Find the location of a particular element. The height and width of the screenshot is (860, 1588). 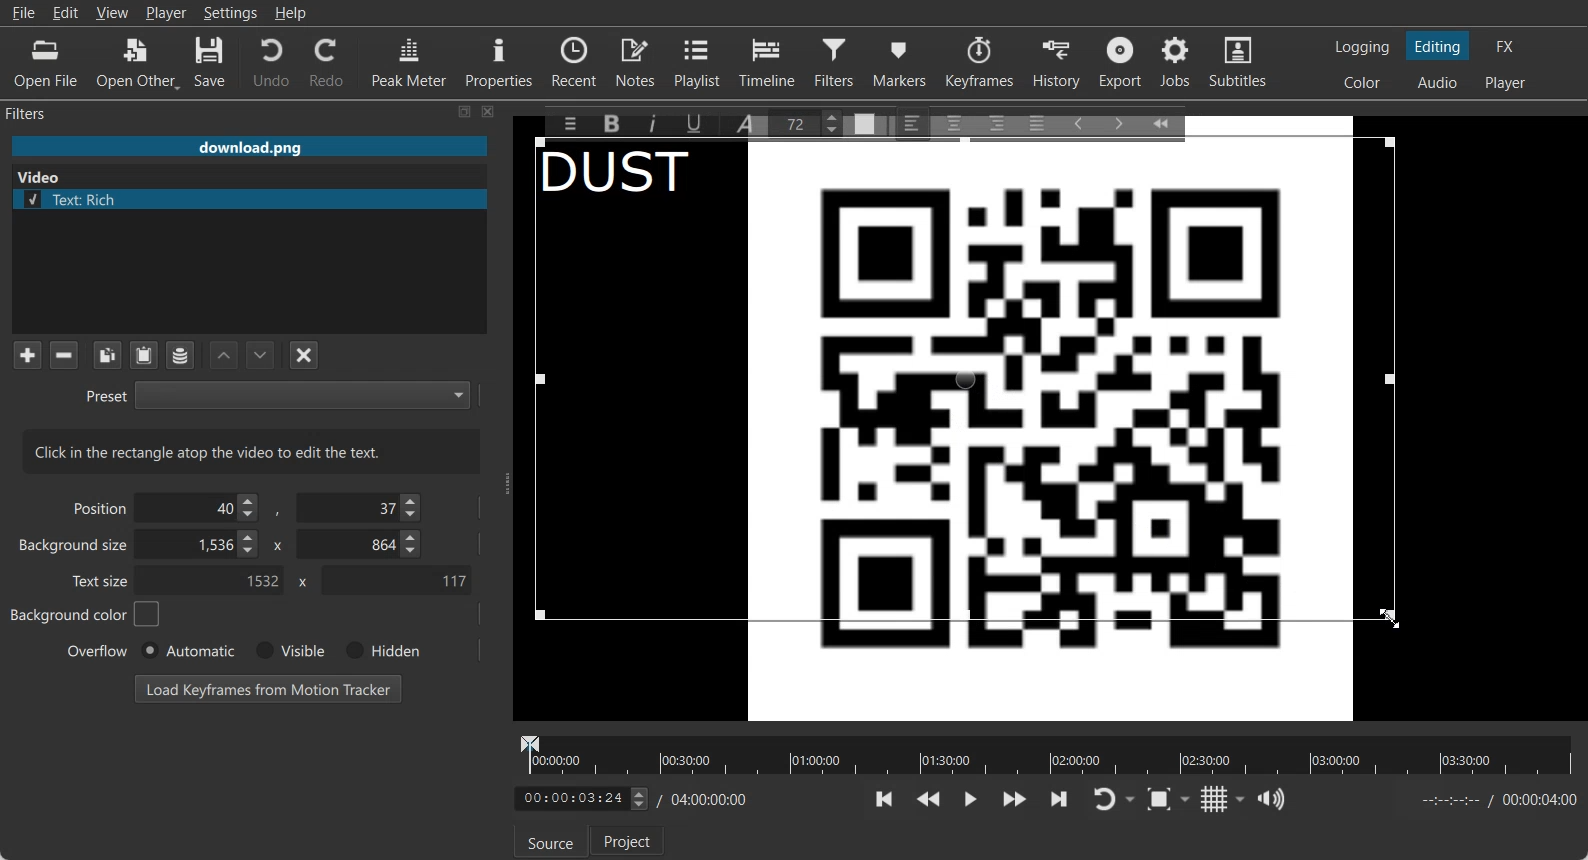

Text Color is located at coordinates (865, 122).